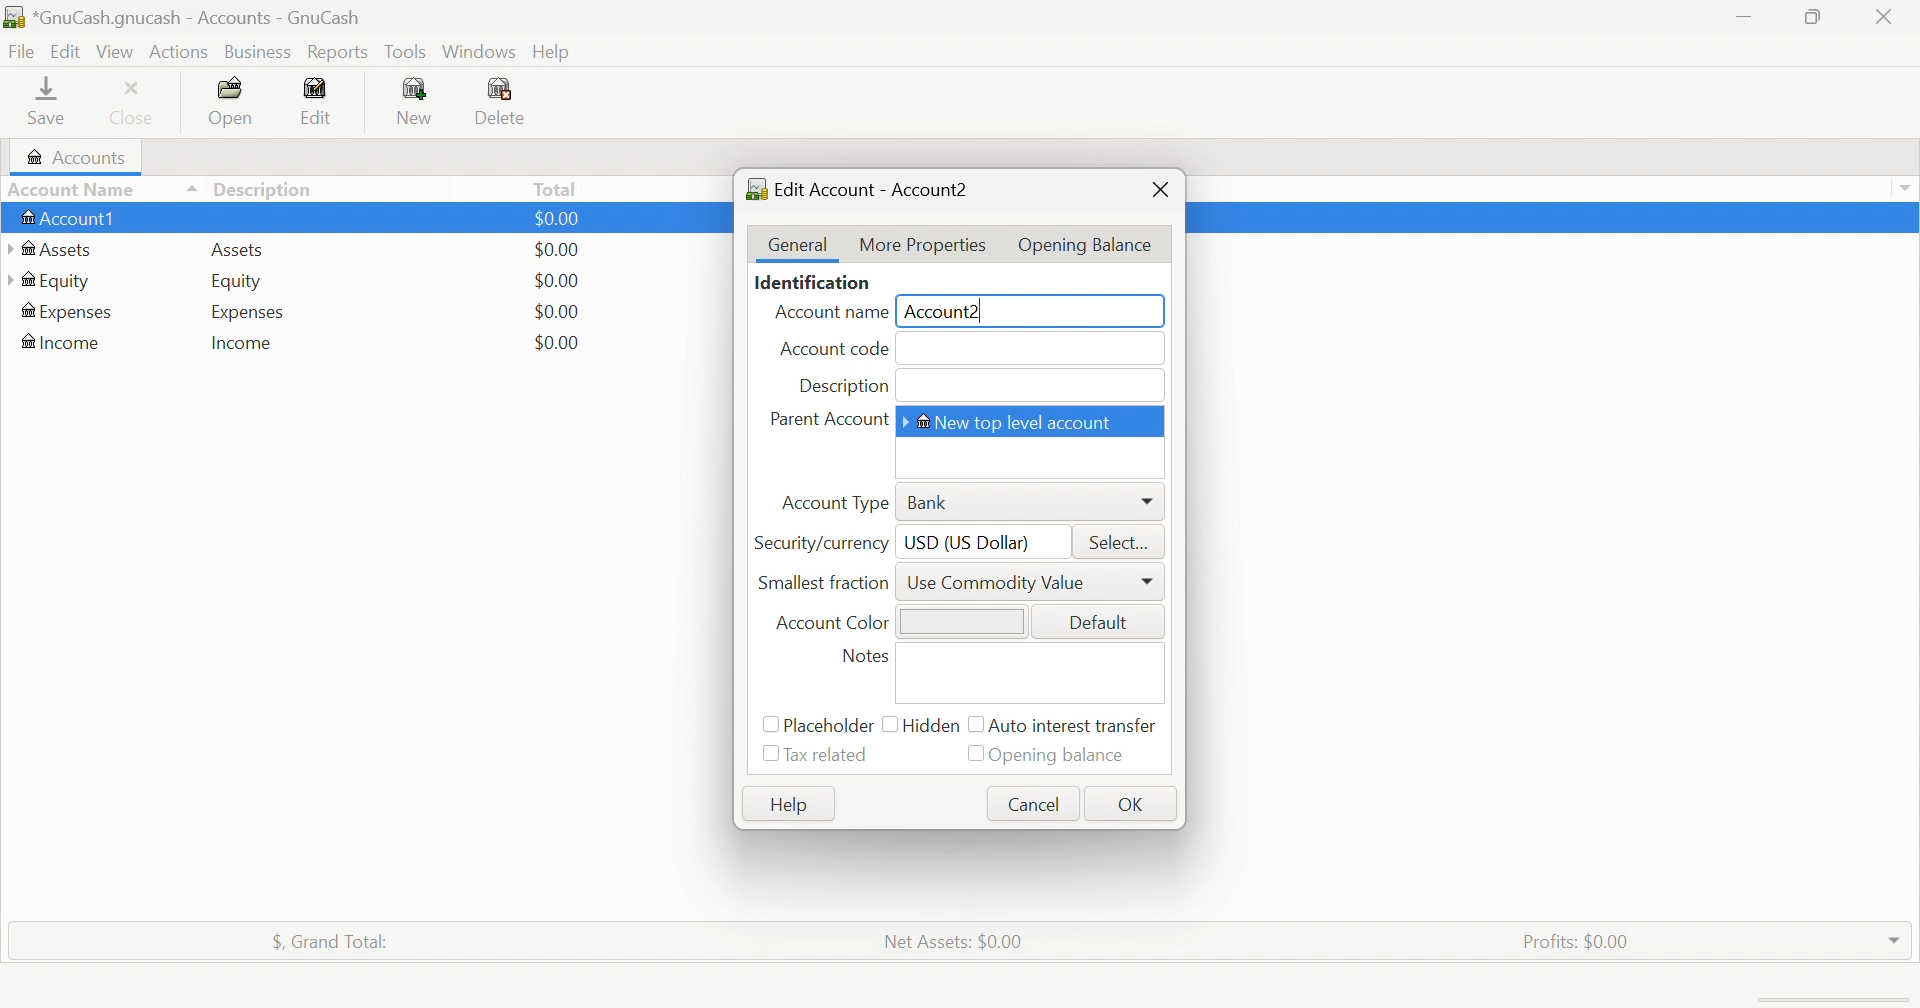 Image resolution: width=1920 pixels, height=1008 pixels. Describe the element at coordinates (827, 313) in the screenshot. I see `Account name` at that location.